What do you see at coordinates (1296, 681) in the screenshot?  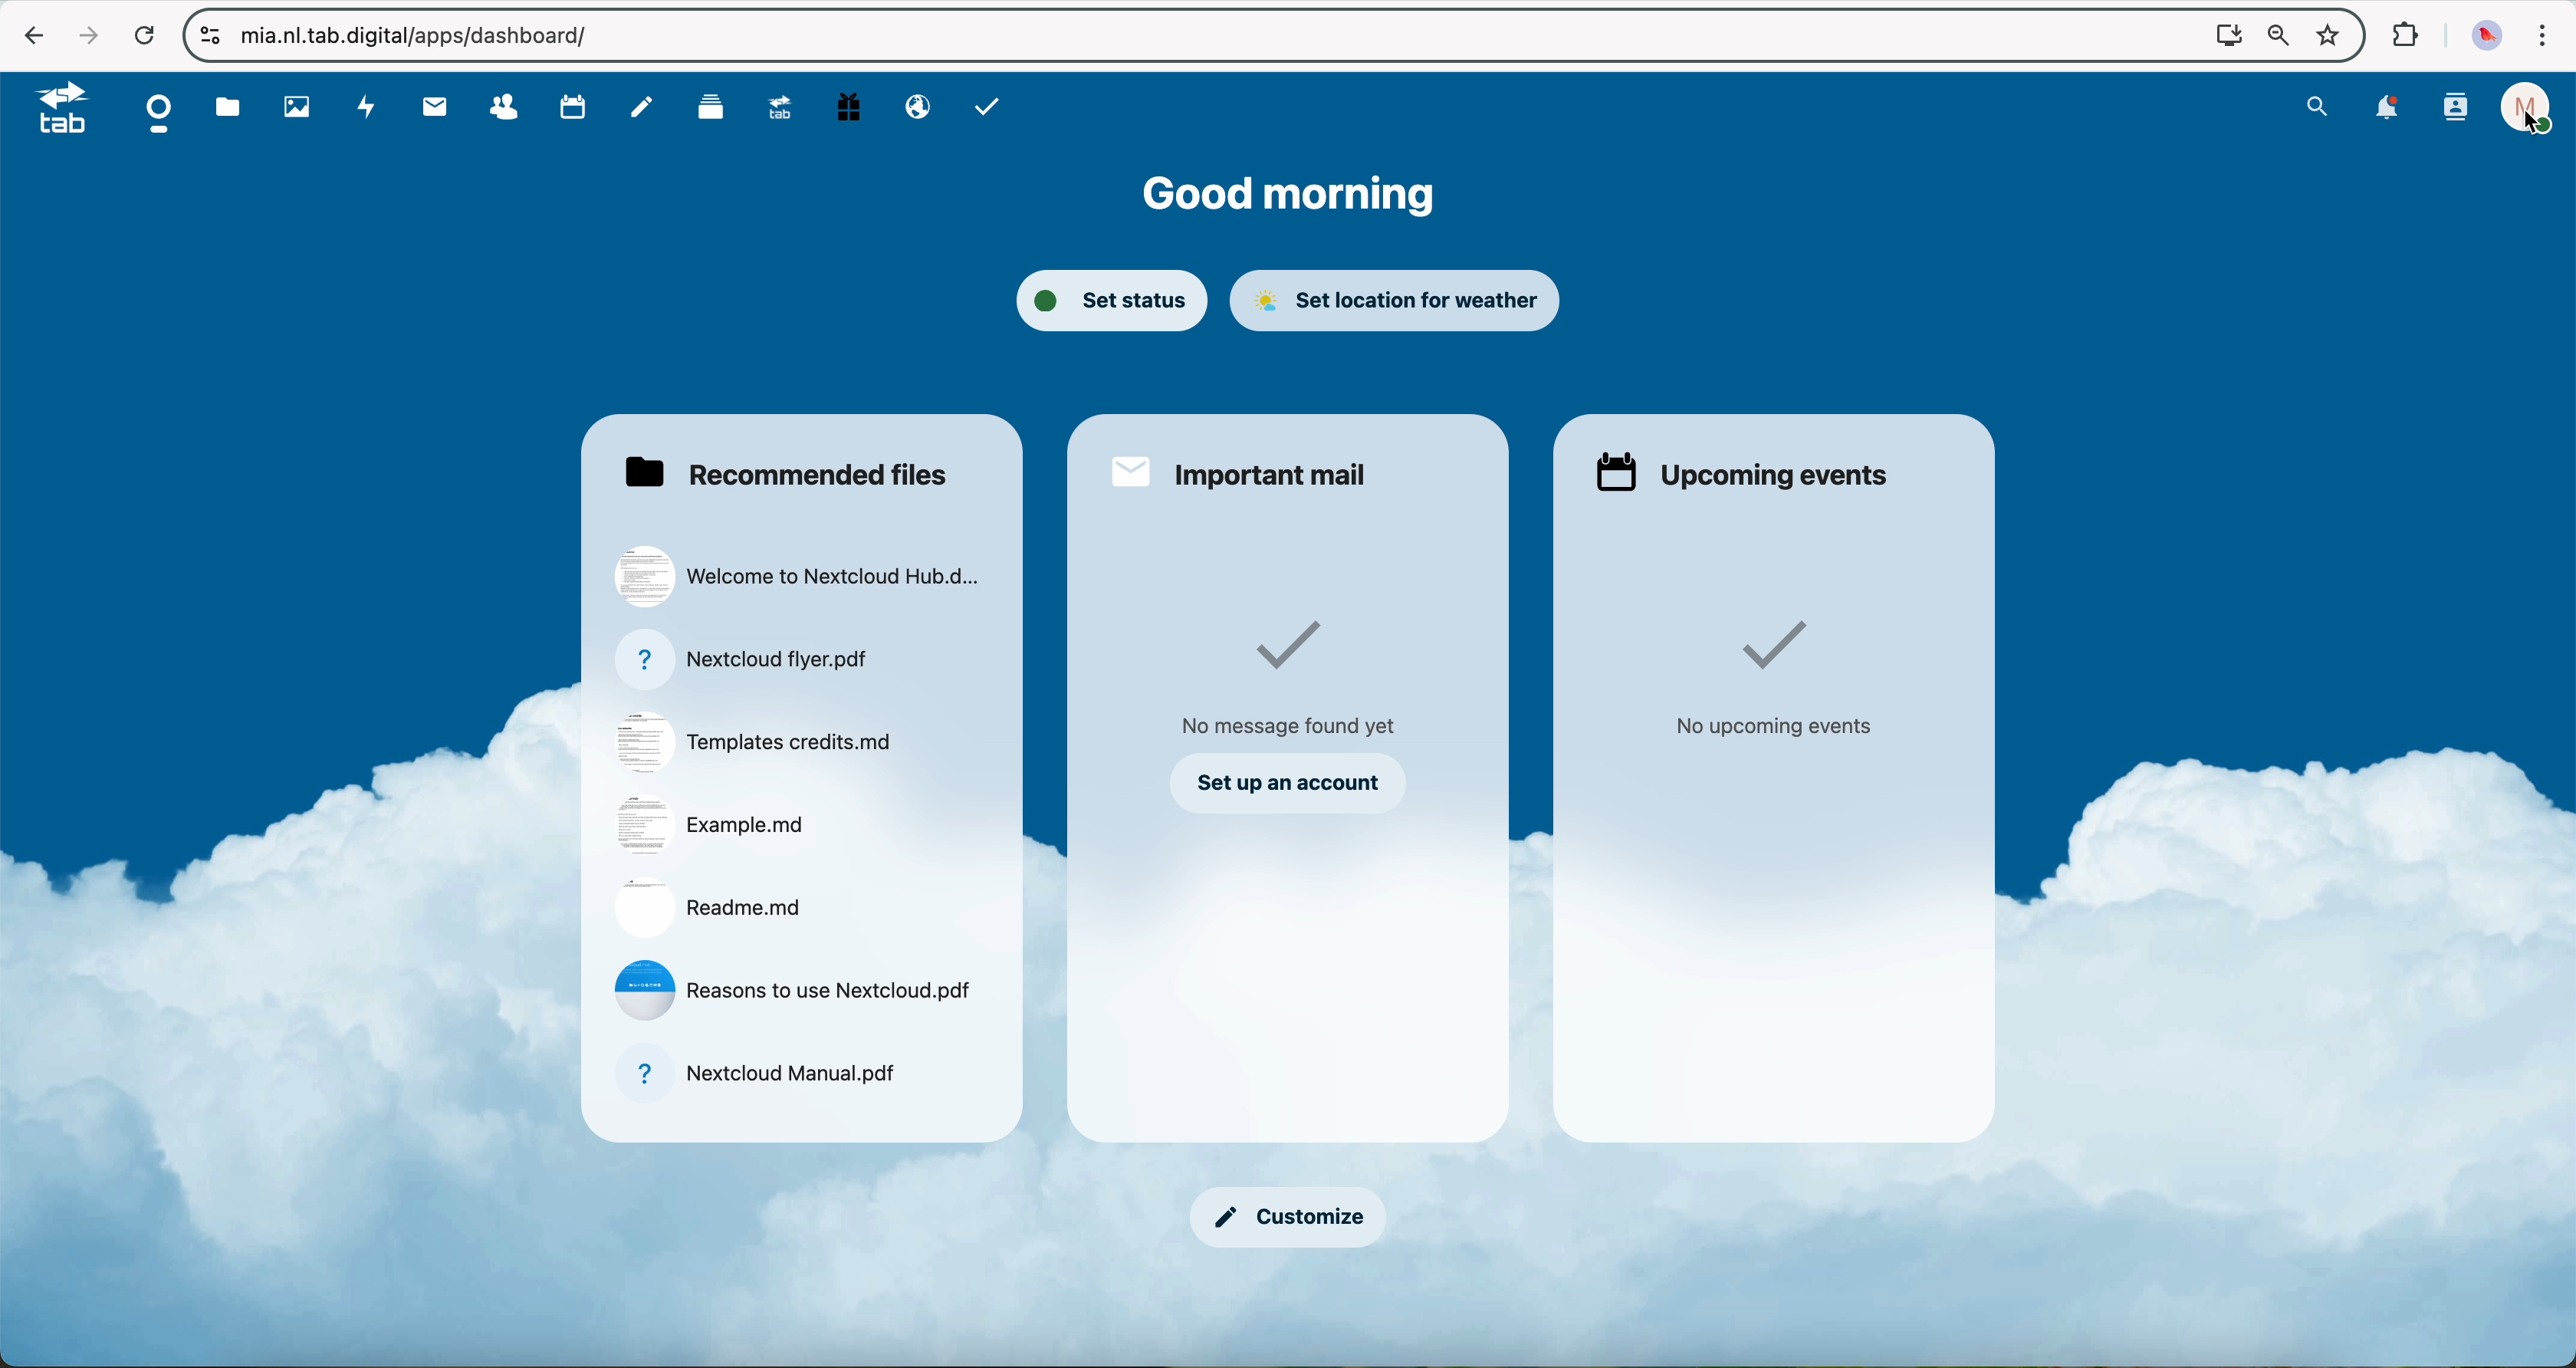 I see `no messages found yet` at bounding box center [1296, 681].